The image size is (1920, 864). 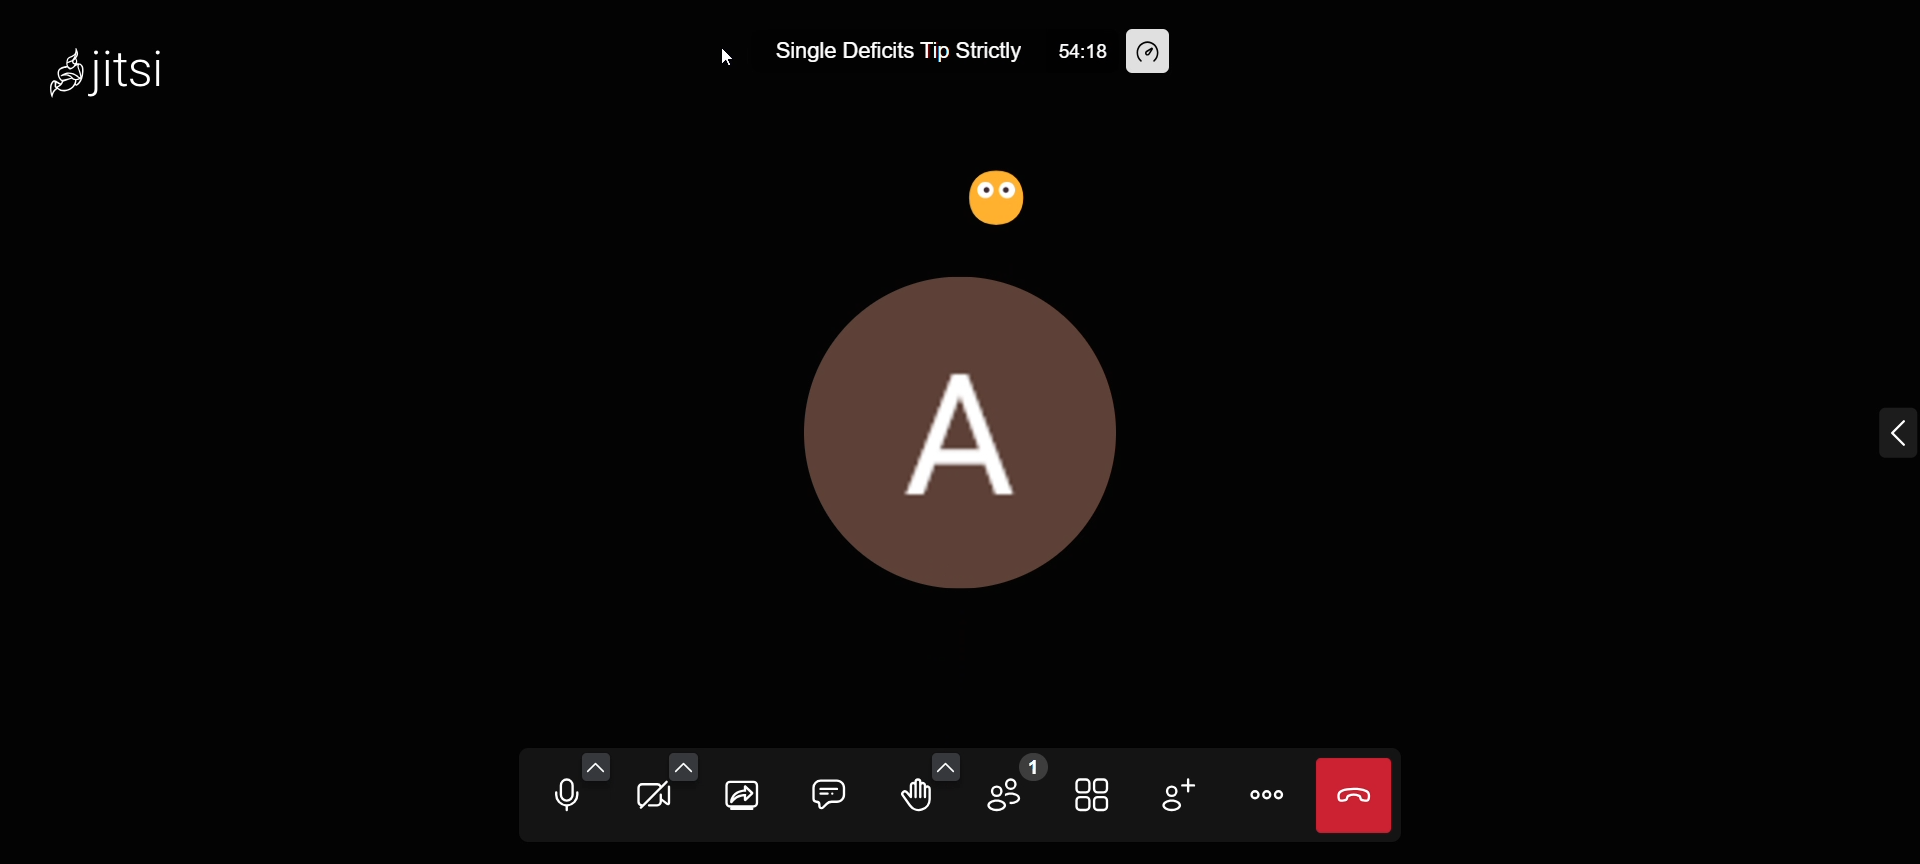 What do you see at coordinates (650, 799) in the screenshot?
I see `start camera` at bounding box center [650, 799].